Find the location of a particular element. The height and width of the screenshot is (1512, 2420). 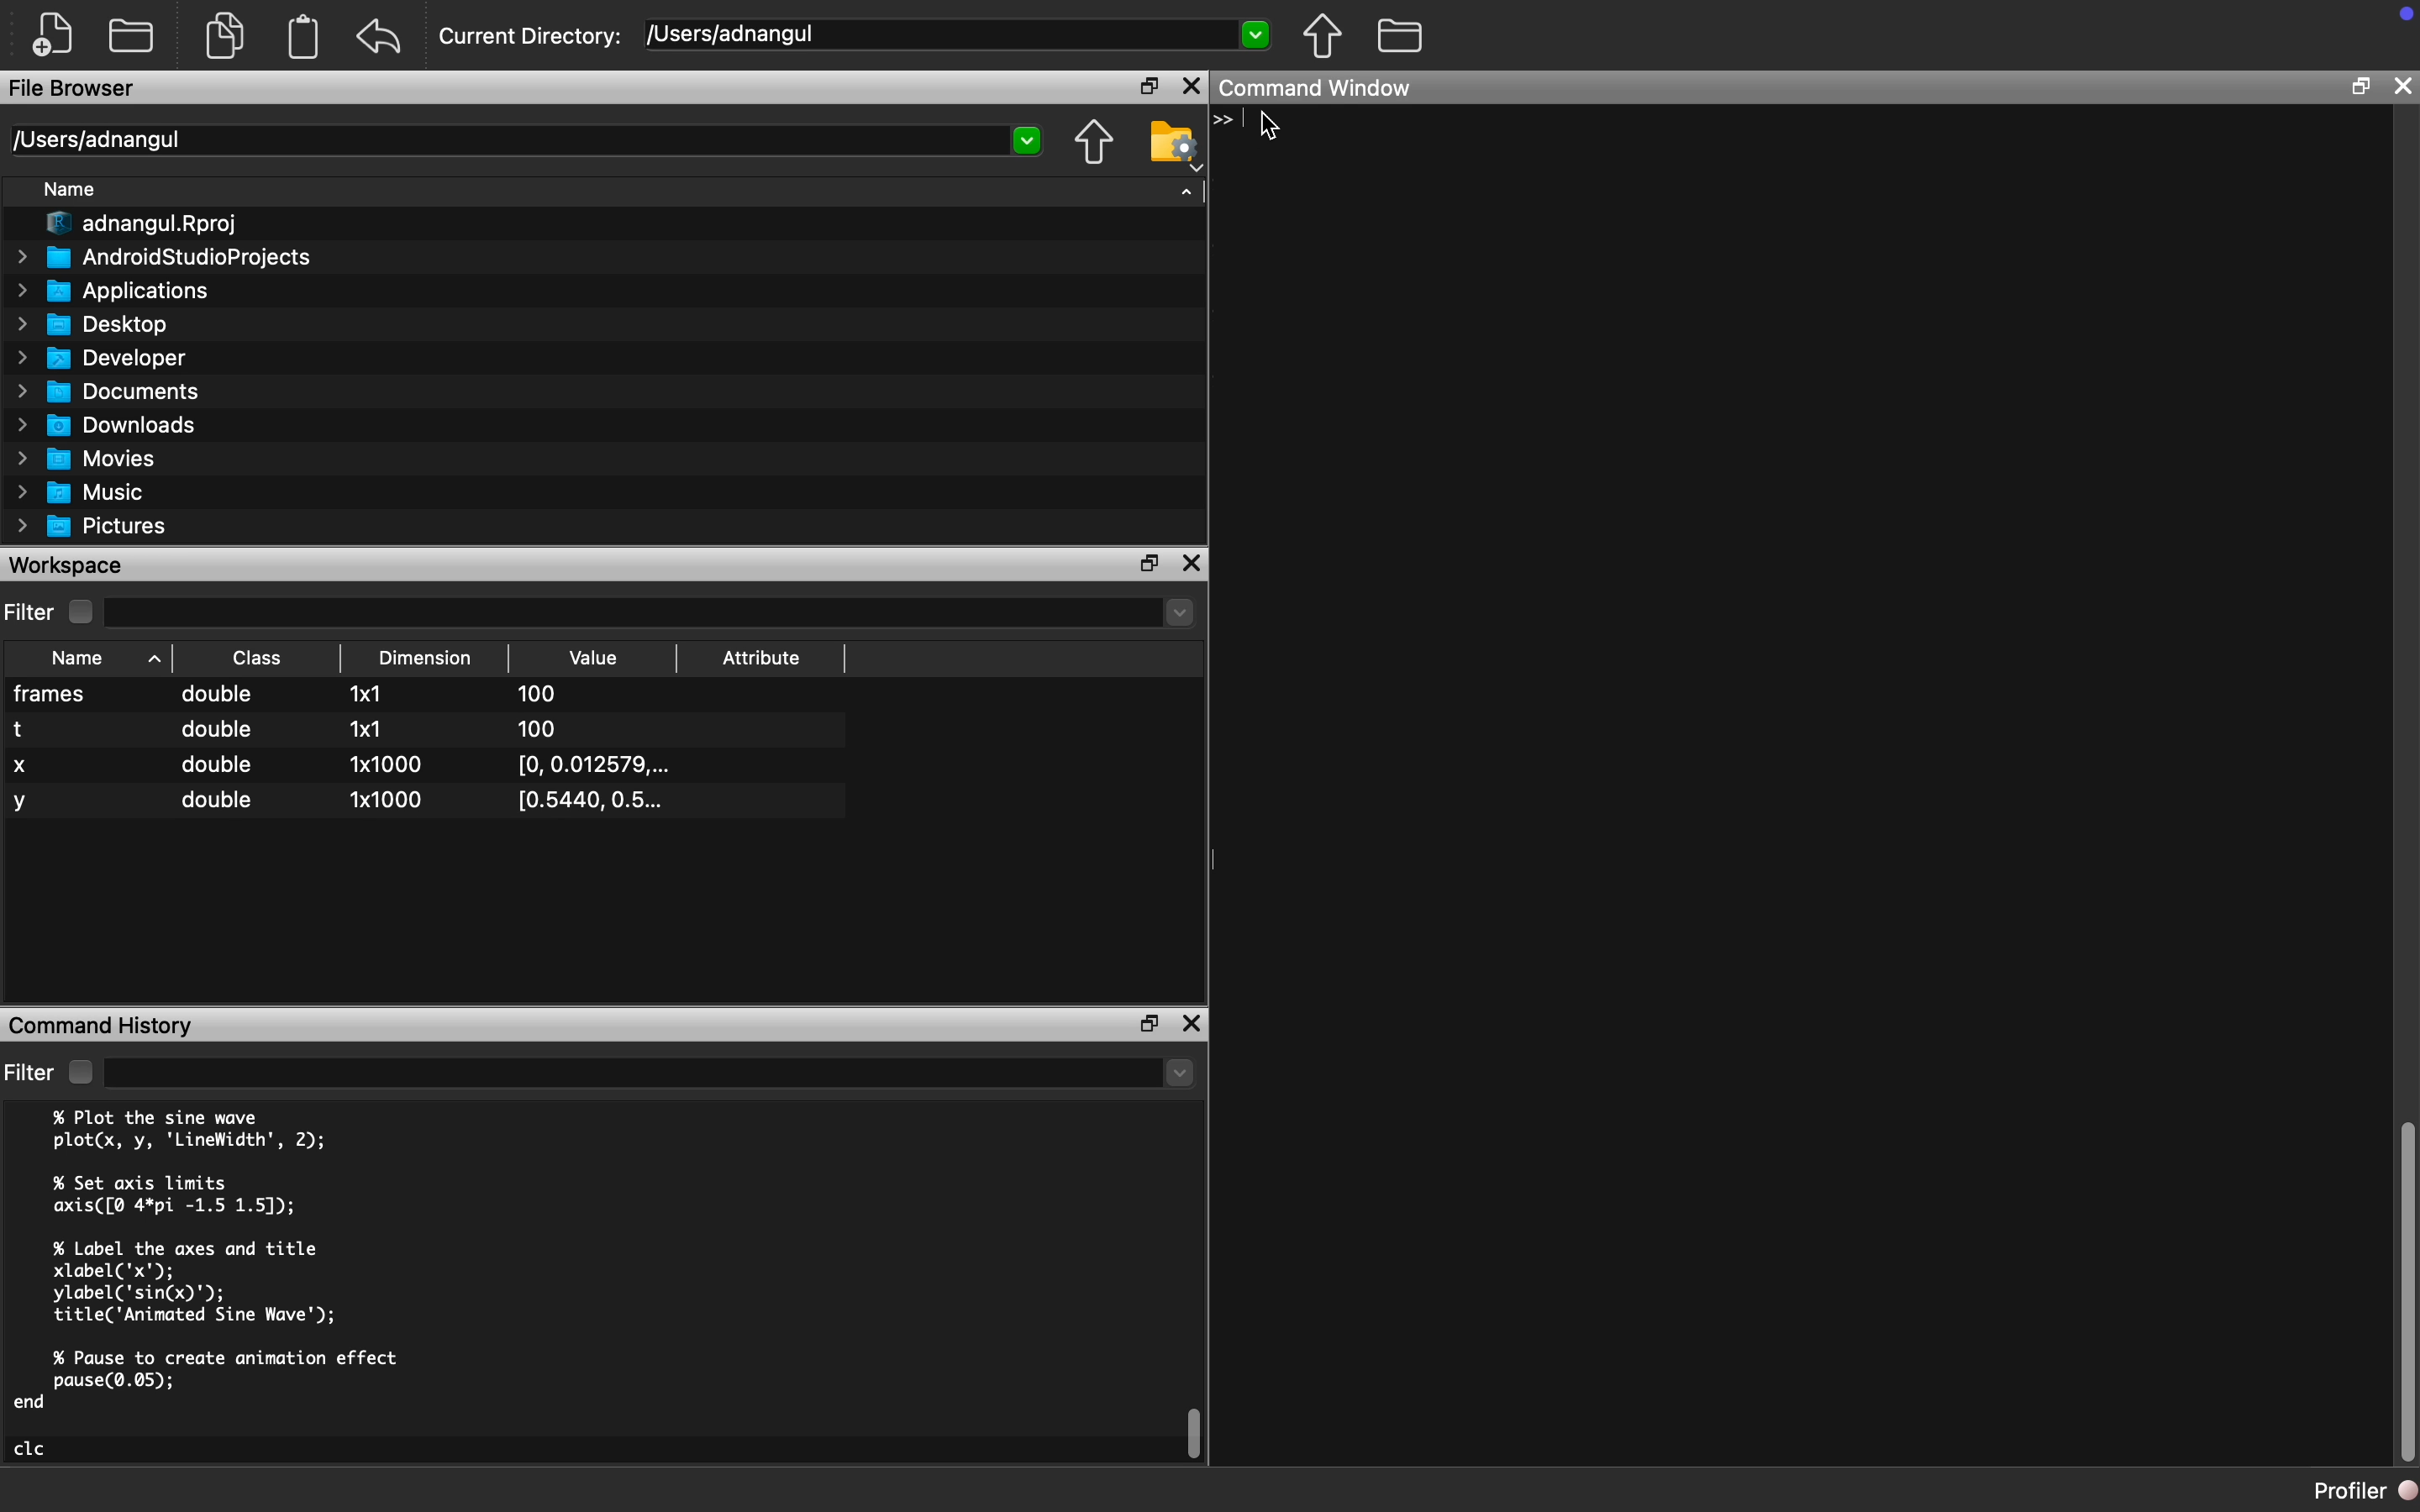

File Browser is located at coordinates (75, 91).